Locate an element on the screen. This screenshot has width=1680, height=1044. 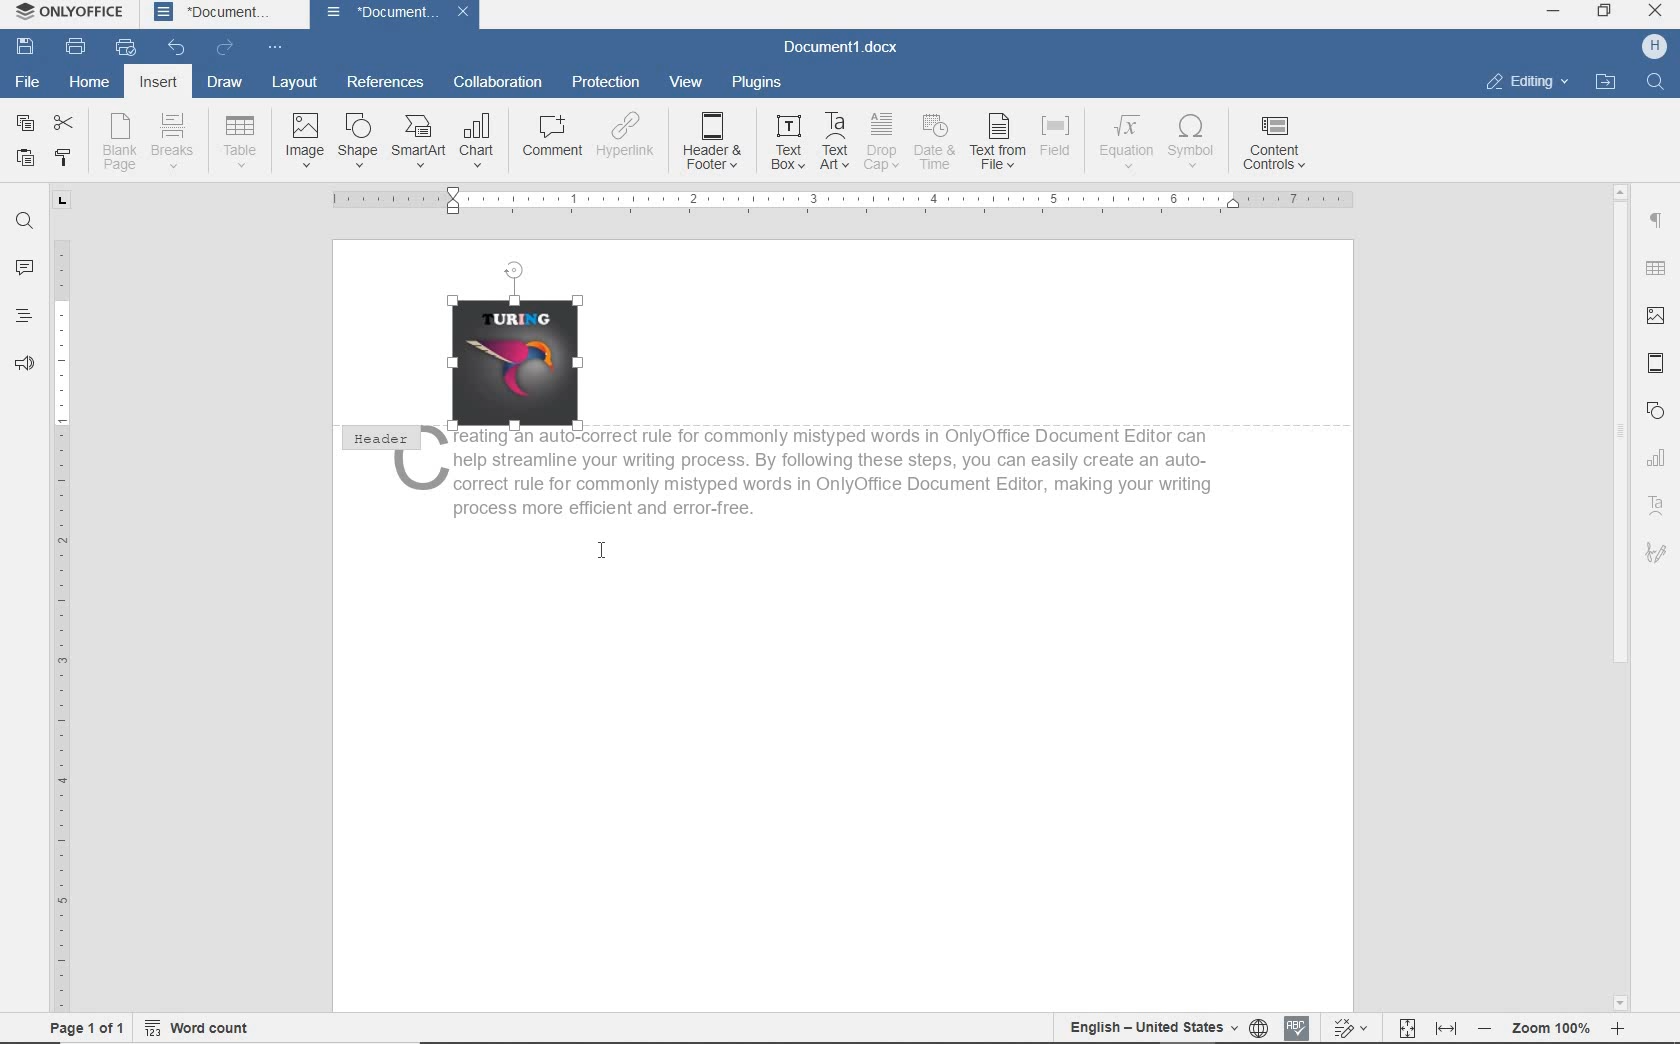
text area is located at coordinates (1657, 505).